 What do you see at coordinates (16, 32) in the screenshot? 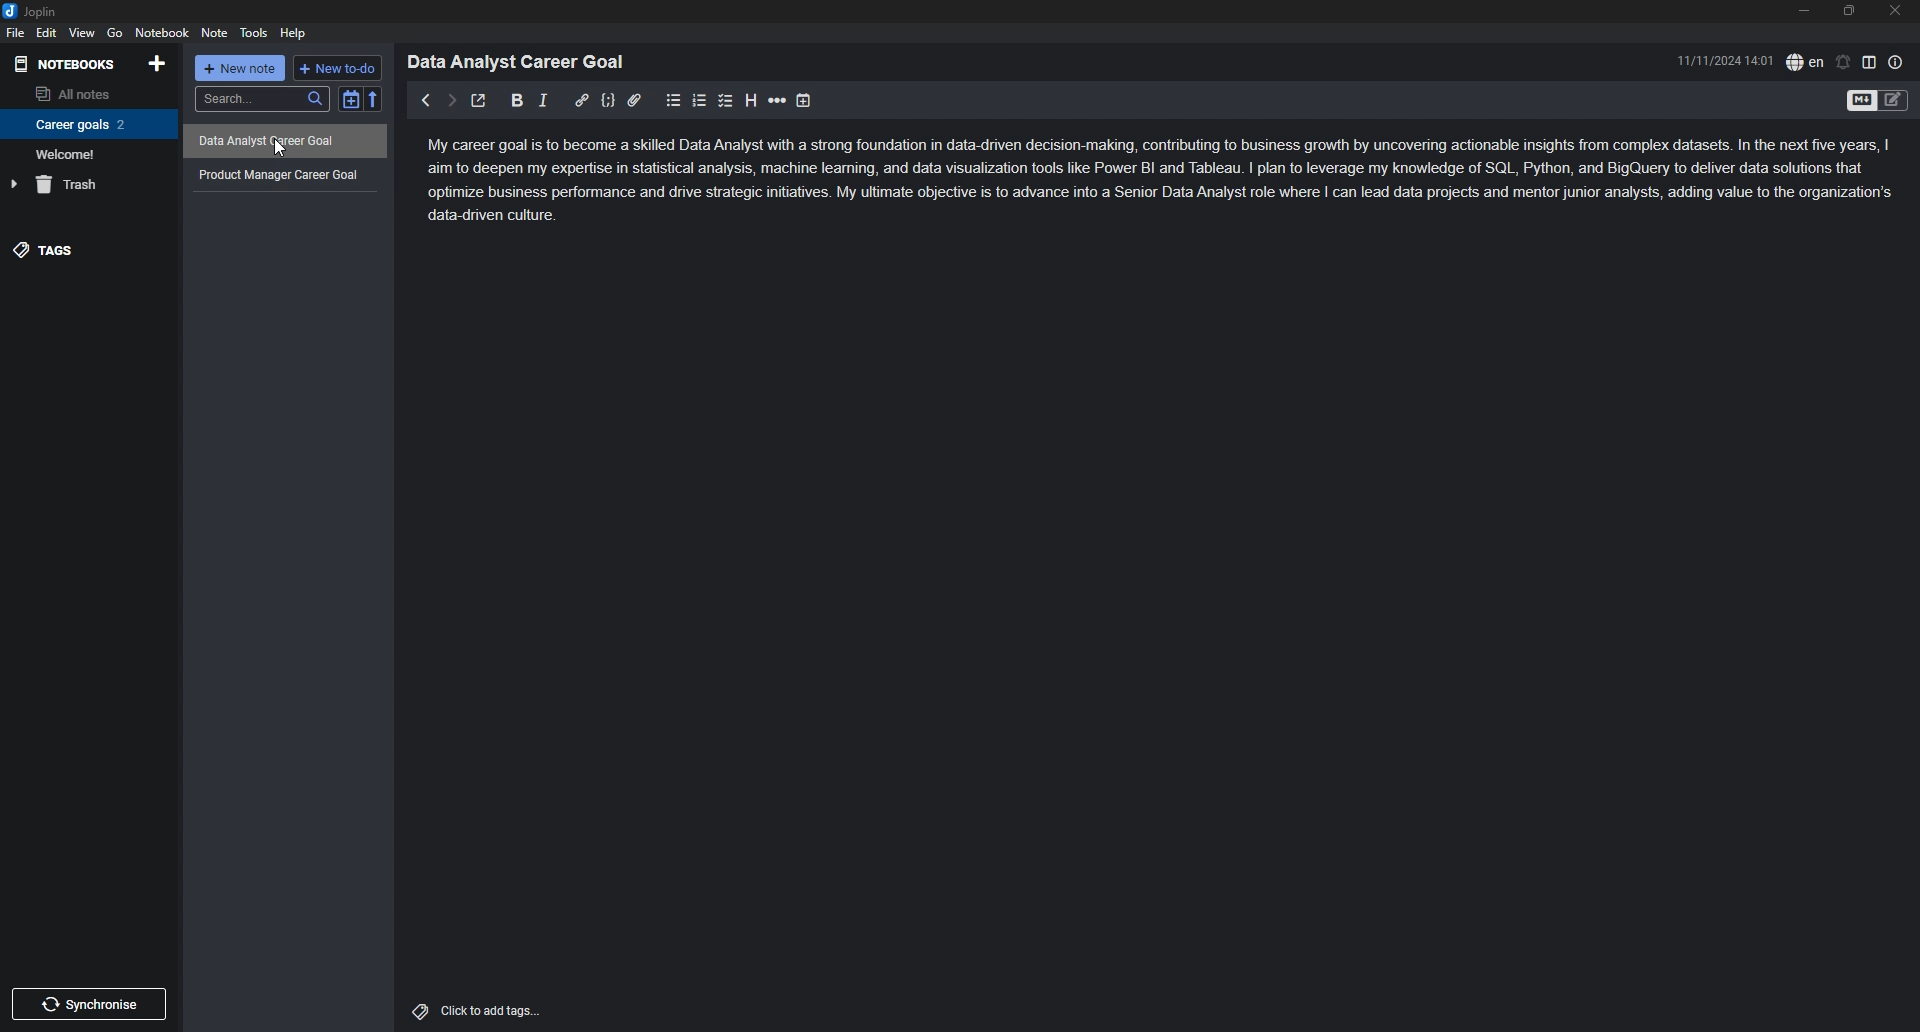
I see `file` at bounding box center [16, 32].